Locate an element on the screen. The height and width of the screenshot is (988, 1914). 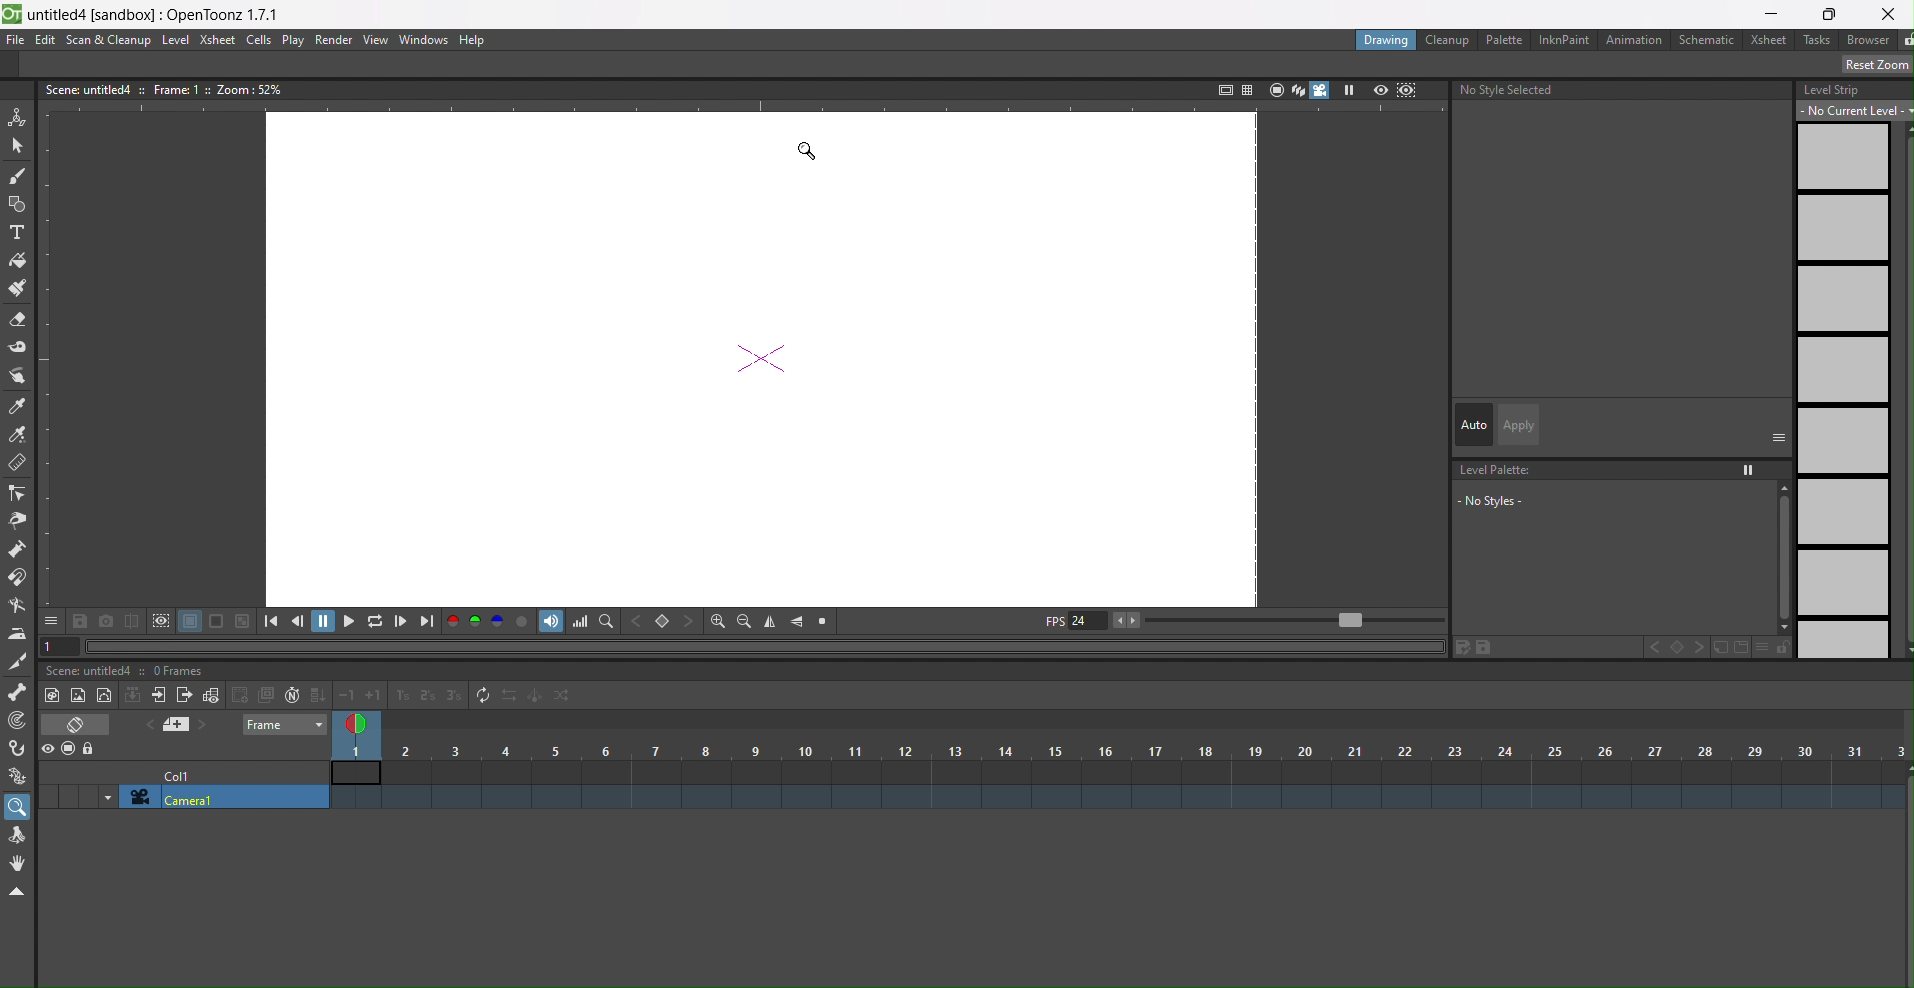
fill tool is located at coordinates (20, 257).